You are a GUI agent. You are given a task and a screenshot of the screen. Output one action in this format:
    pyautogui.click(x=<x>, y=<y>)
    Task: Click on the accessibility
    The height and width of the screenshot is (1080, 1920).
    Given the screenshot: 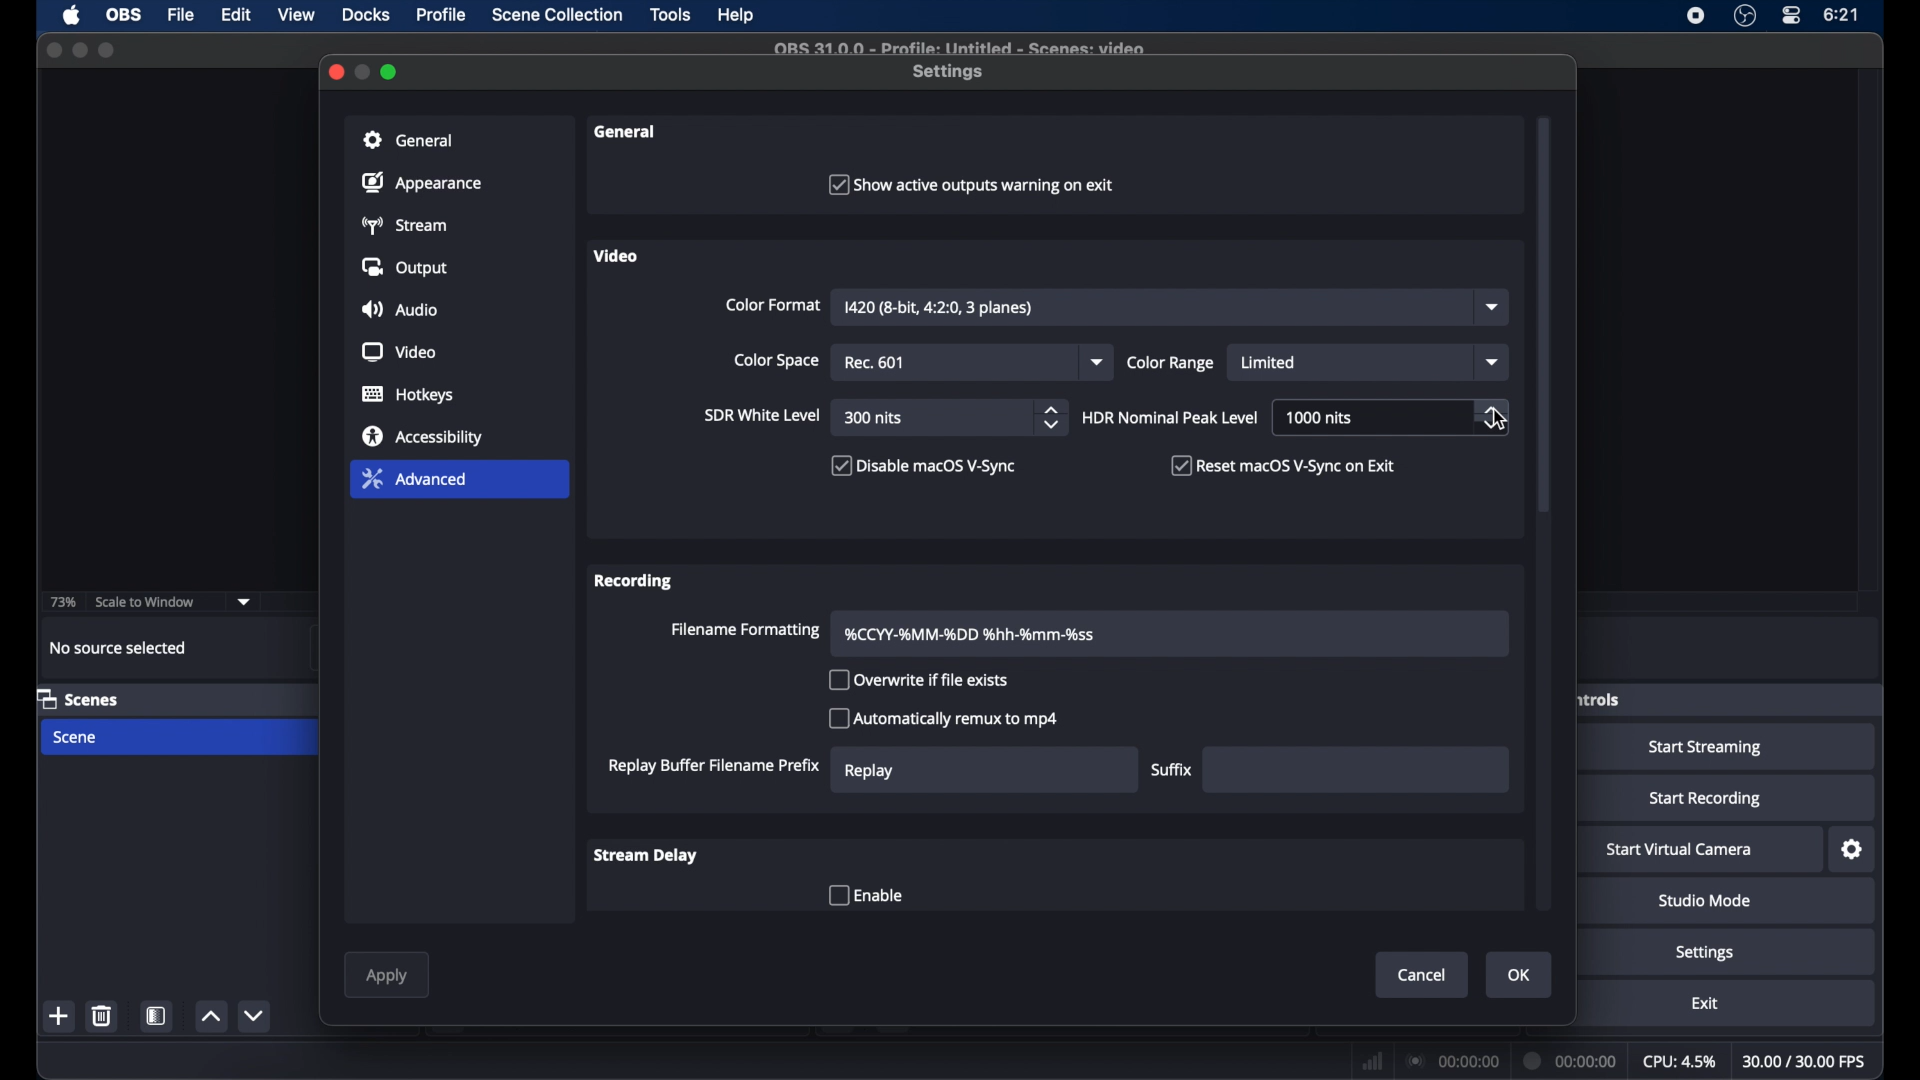 What is the action you would take?
    pyautogui.click(x=424, y=435)
    